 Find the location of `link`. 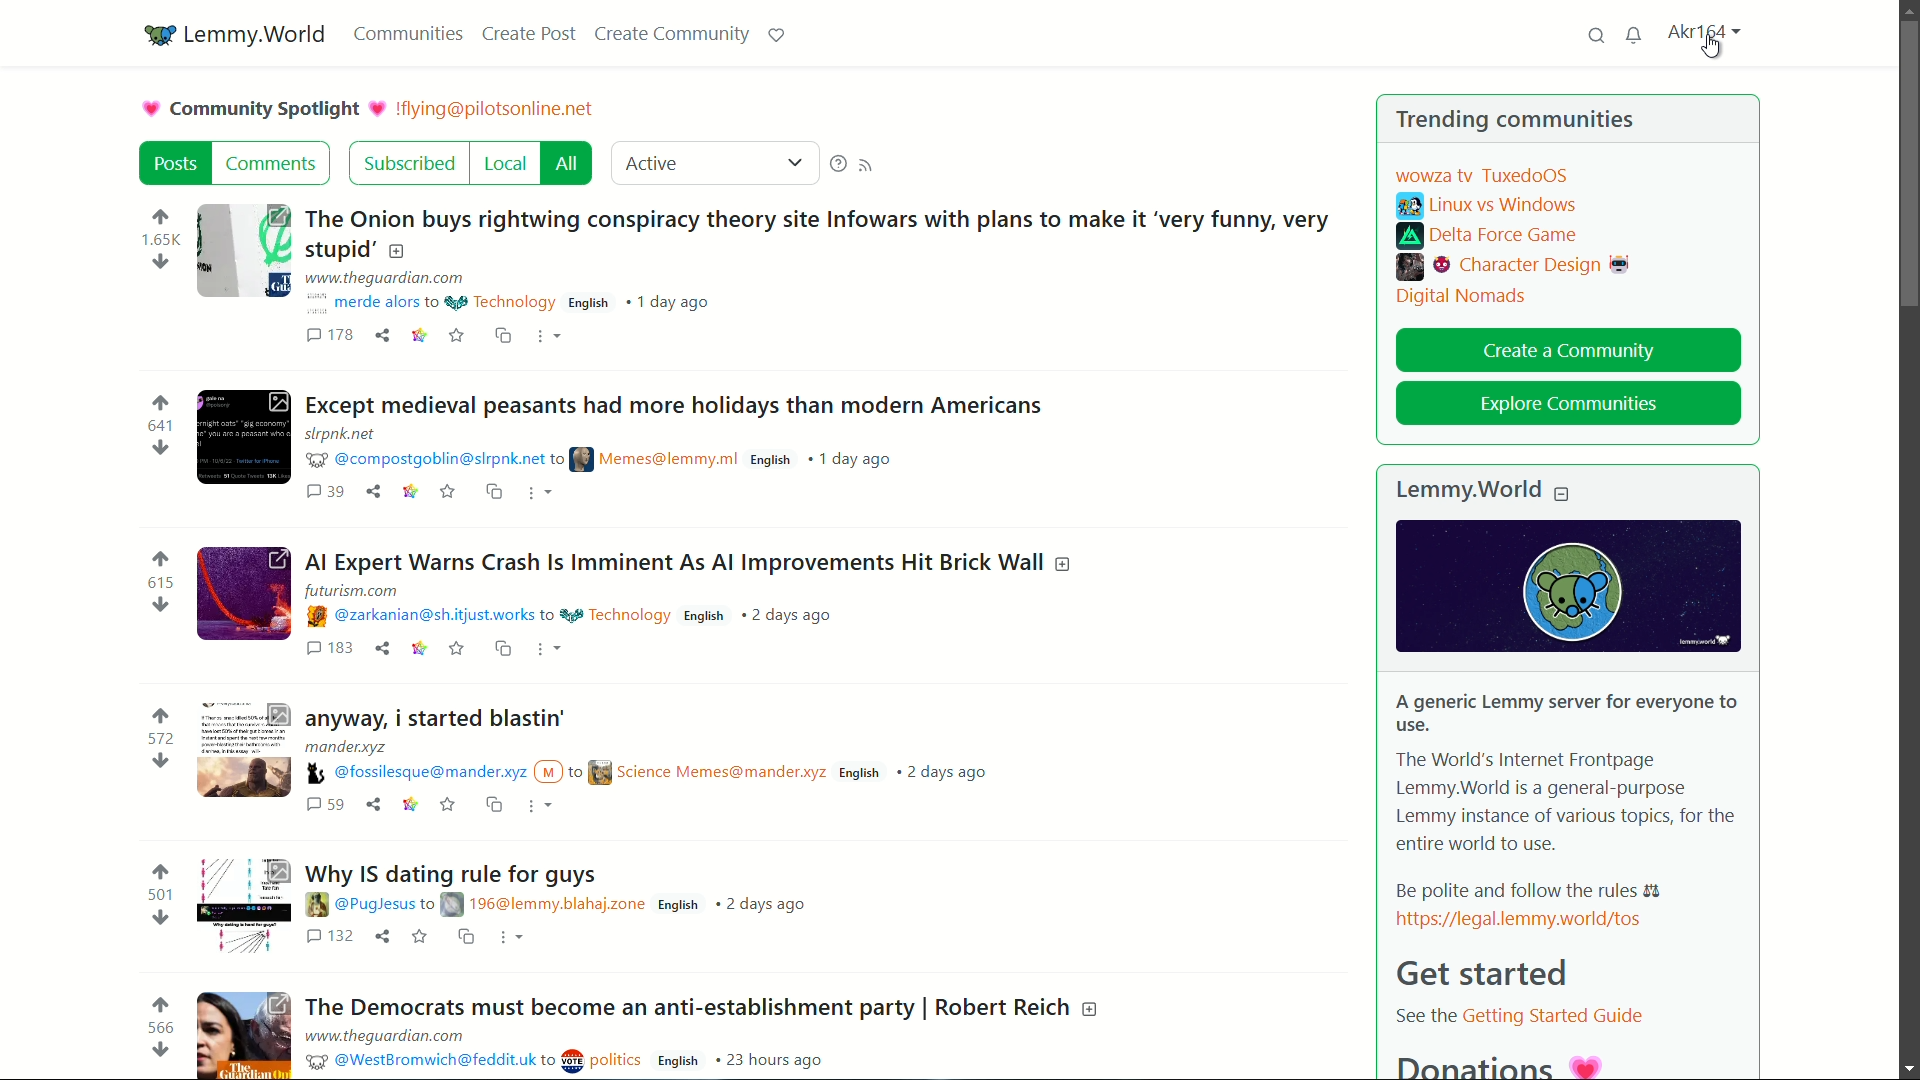

link is located at coordinates (1543, 918).